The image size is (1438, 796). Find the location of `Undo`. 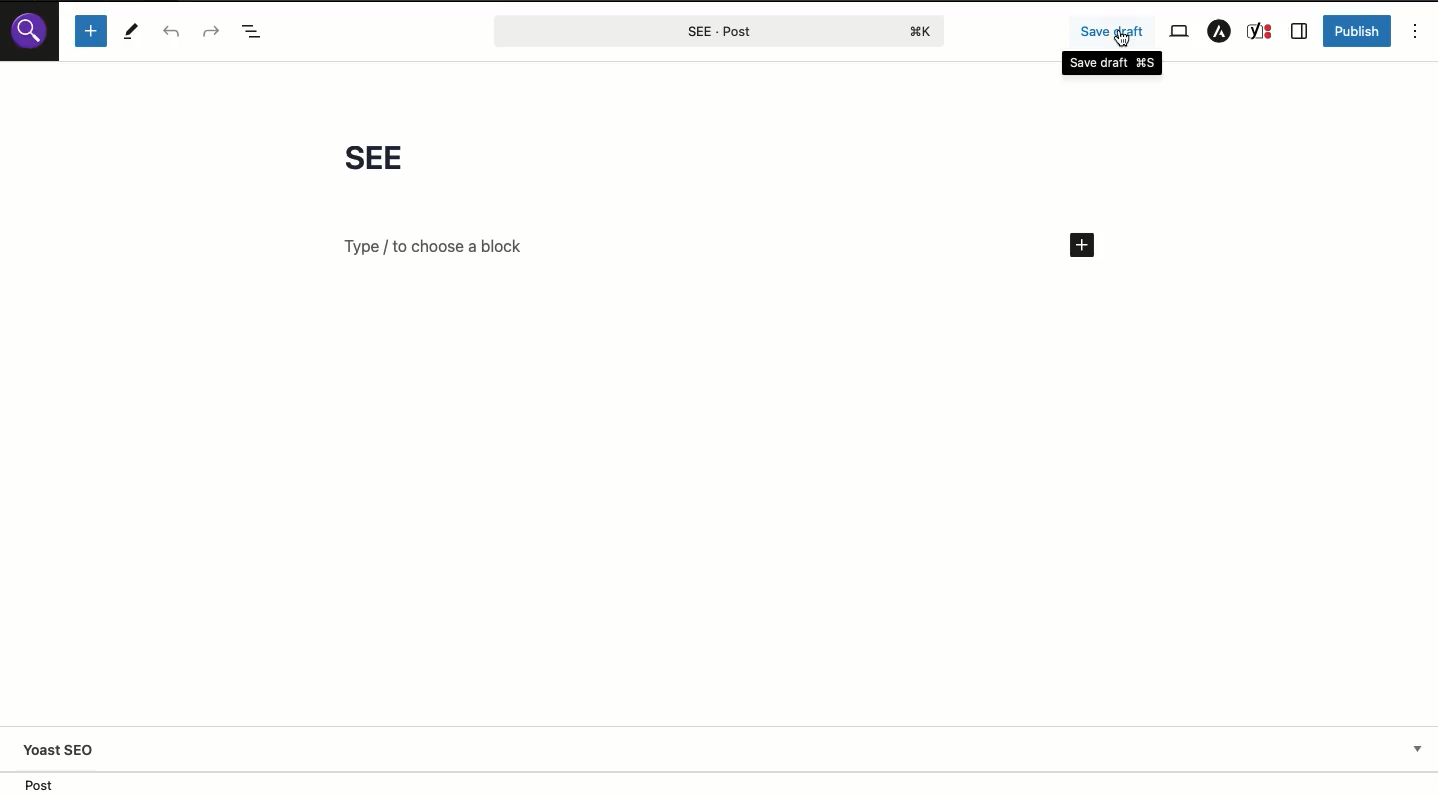

Undo is located at coordinates (172, 31).